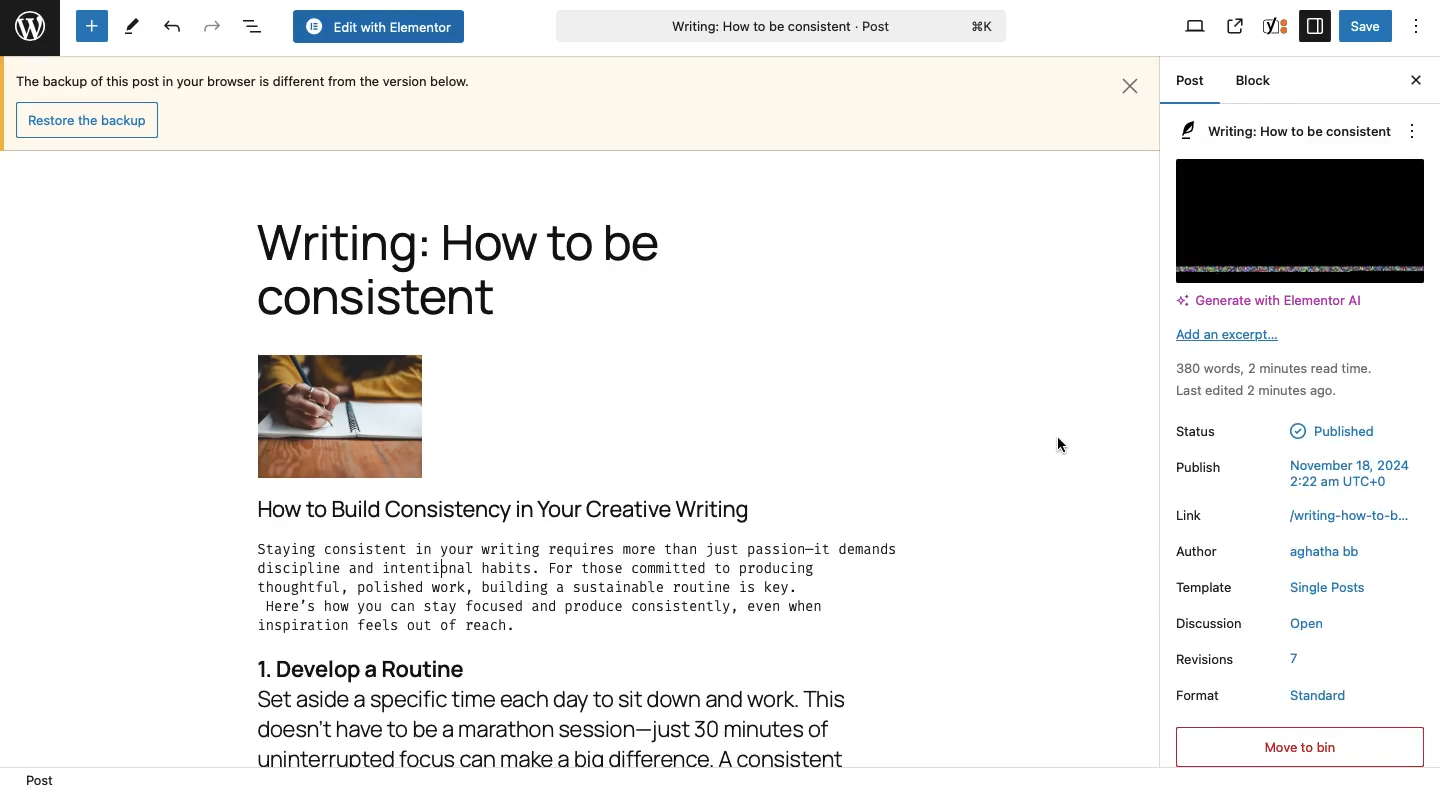 The height and width of the screenshot is (792, 1440). I want to click on Add an expert..., so click(1230, 337).